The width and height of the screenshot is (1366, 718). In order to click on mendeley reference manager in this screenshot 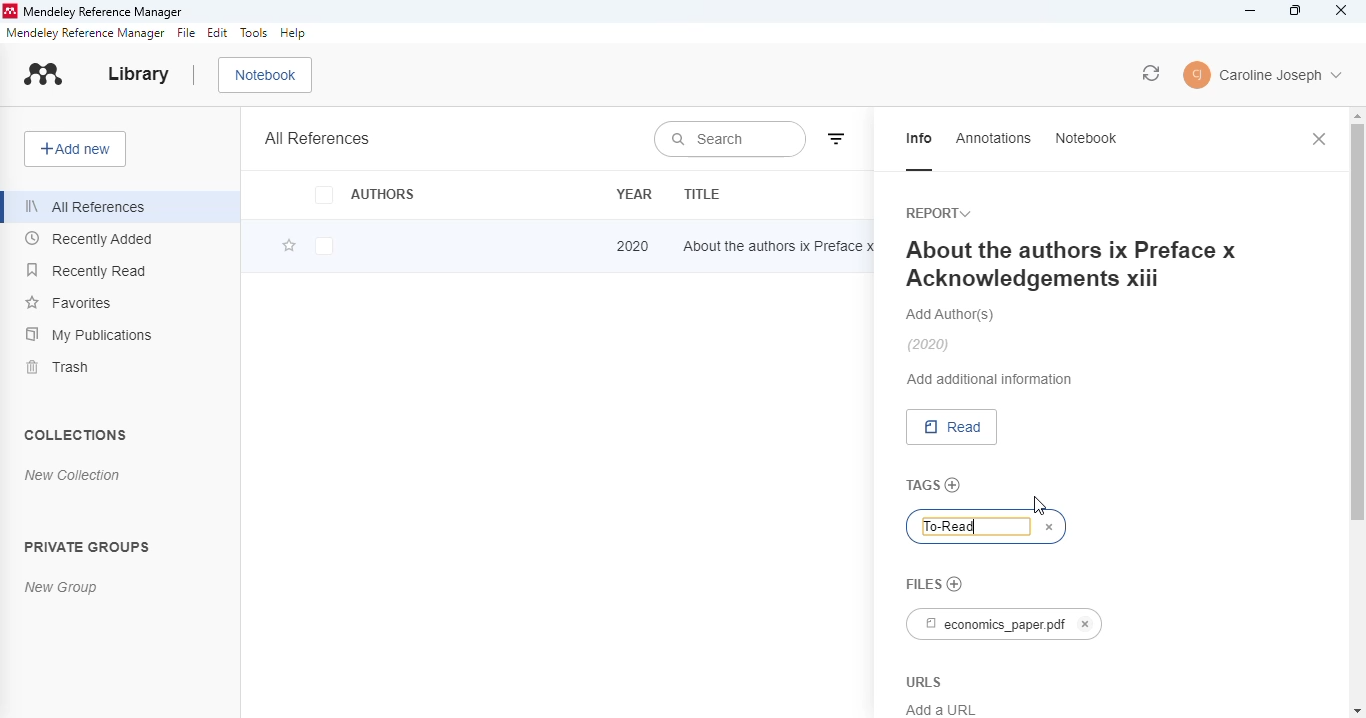, I will do `click(104, 12)`.